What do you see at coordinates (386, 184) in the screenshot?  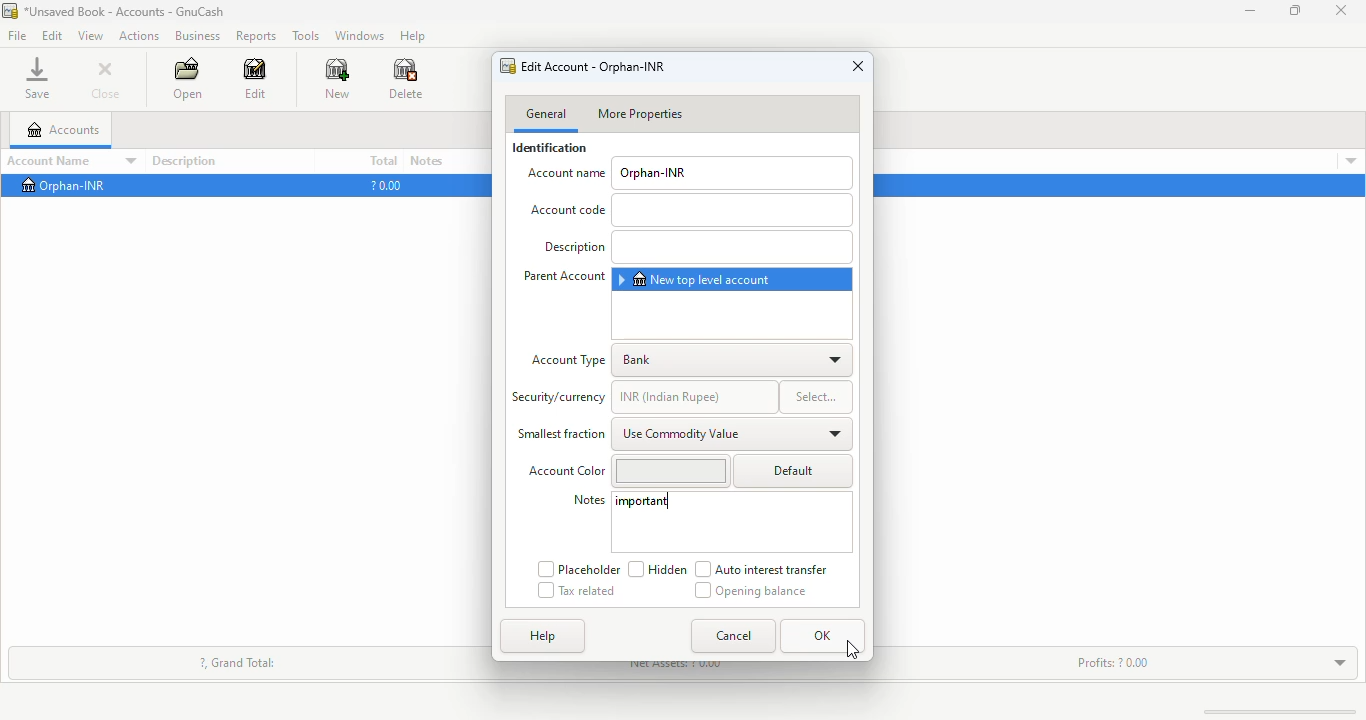 I see `?0.00` at bounding box center [386, 184].